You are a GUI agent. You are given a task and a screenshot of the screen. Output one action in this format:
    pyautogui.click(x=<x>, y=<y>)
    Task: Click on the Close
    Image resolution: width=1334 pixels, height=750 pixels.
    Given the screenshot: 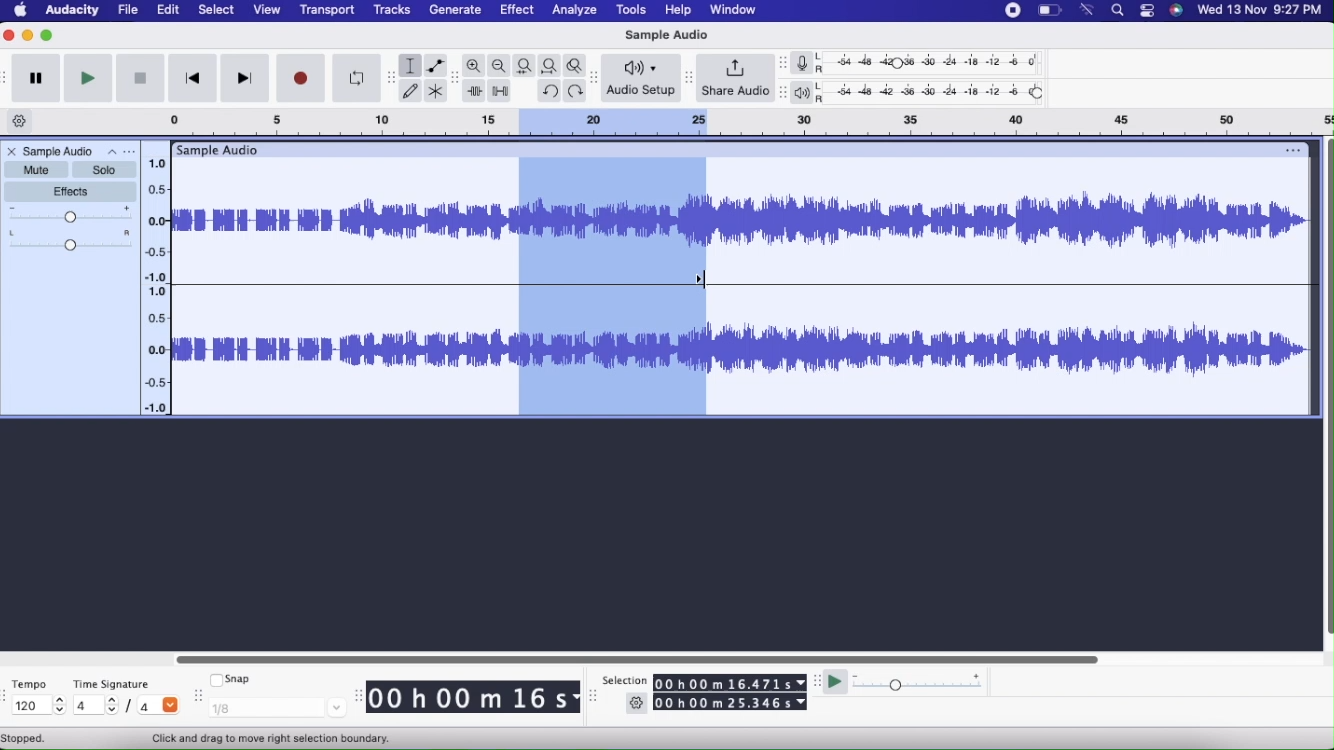 What is the action you would take?
    pyautogui.click(x=10, y=36)
    